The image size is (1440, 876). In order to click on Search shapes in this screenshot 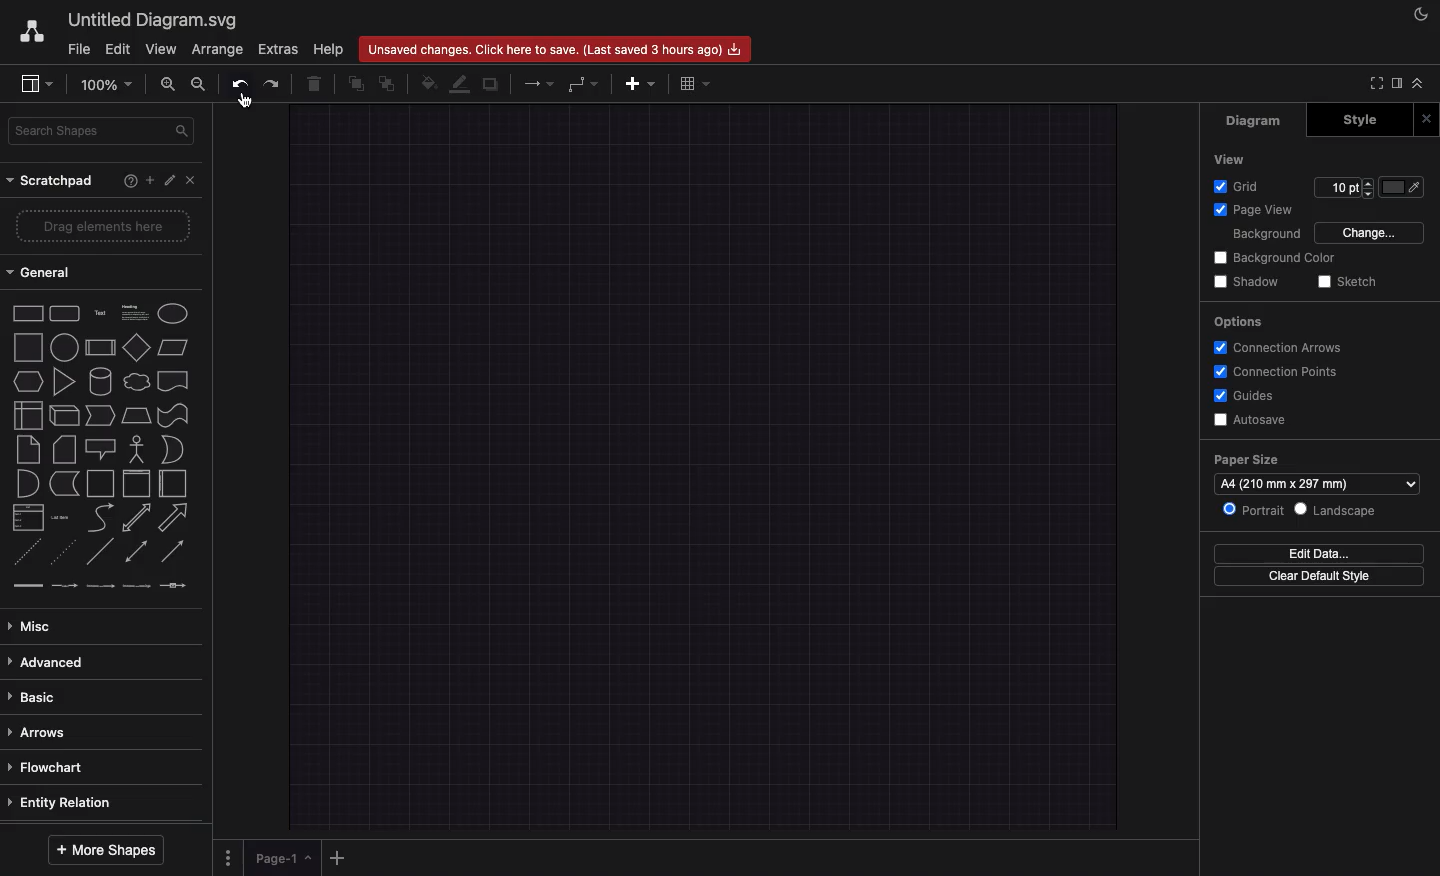, I will do `click(105, 132)`.